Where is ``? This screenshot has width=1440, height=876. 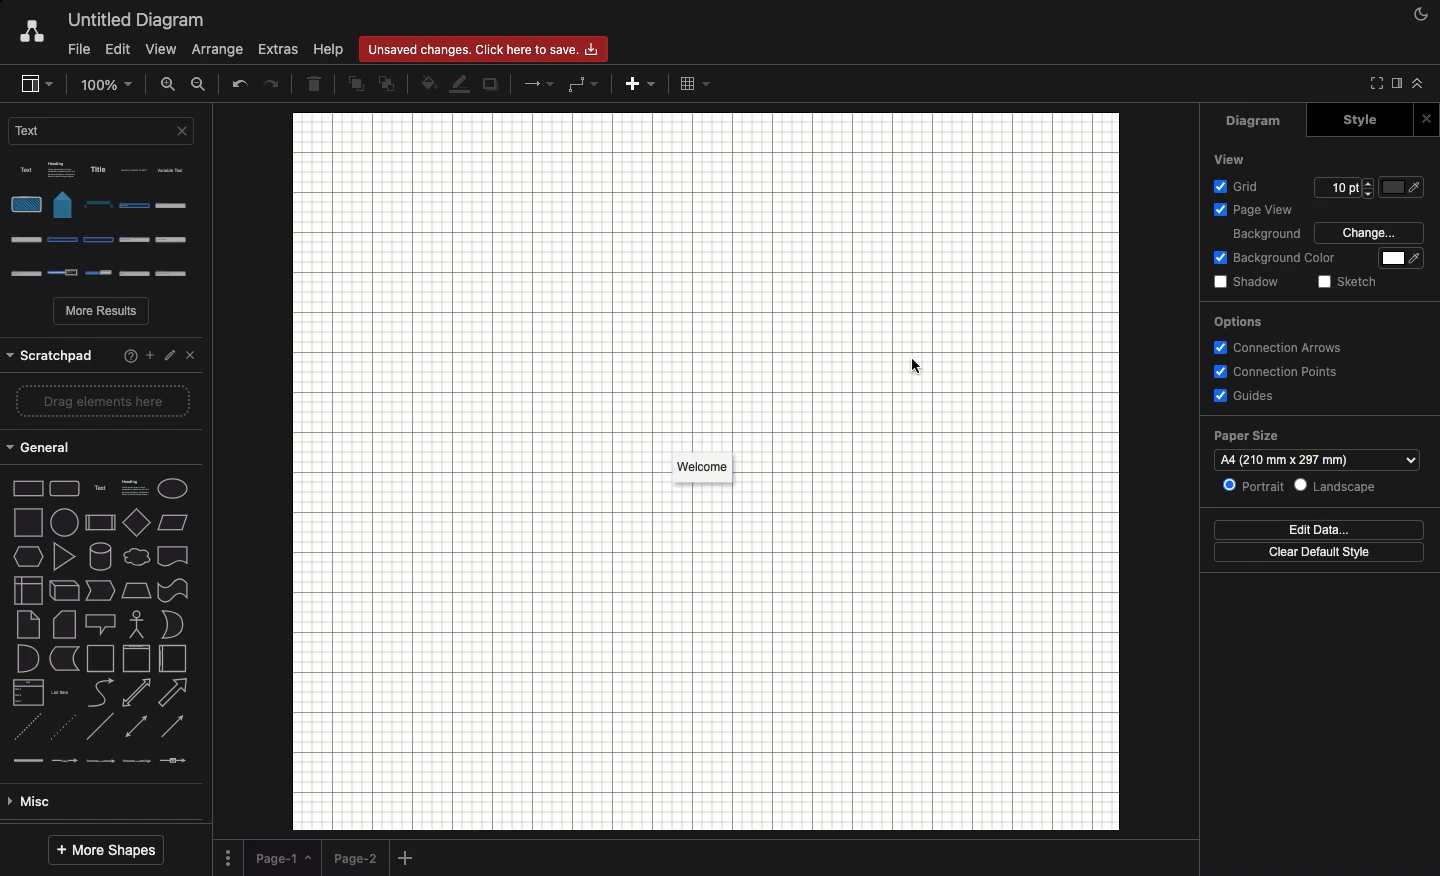
 is located at coordinates (1314, 457).